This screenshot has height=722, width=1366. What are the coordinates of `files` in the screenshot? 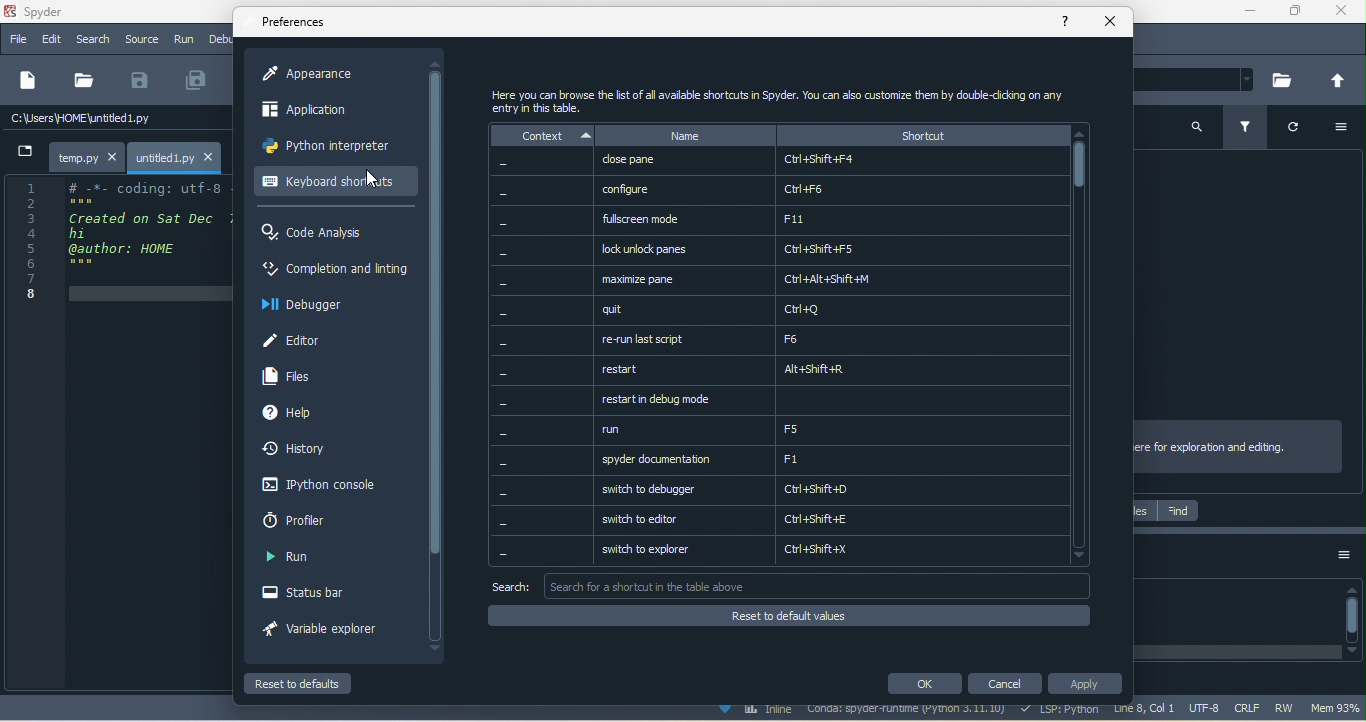 It's located at (292, 376).